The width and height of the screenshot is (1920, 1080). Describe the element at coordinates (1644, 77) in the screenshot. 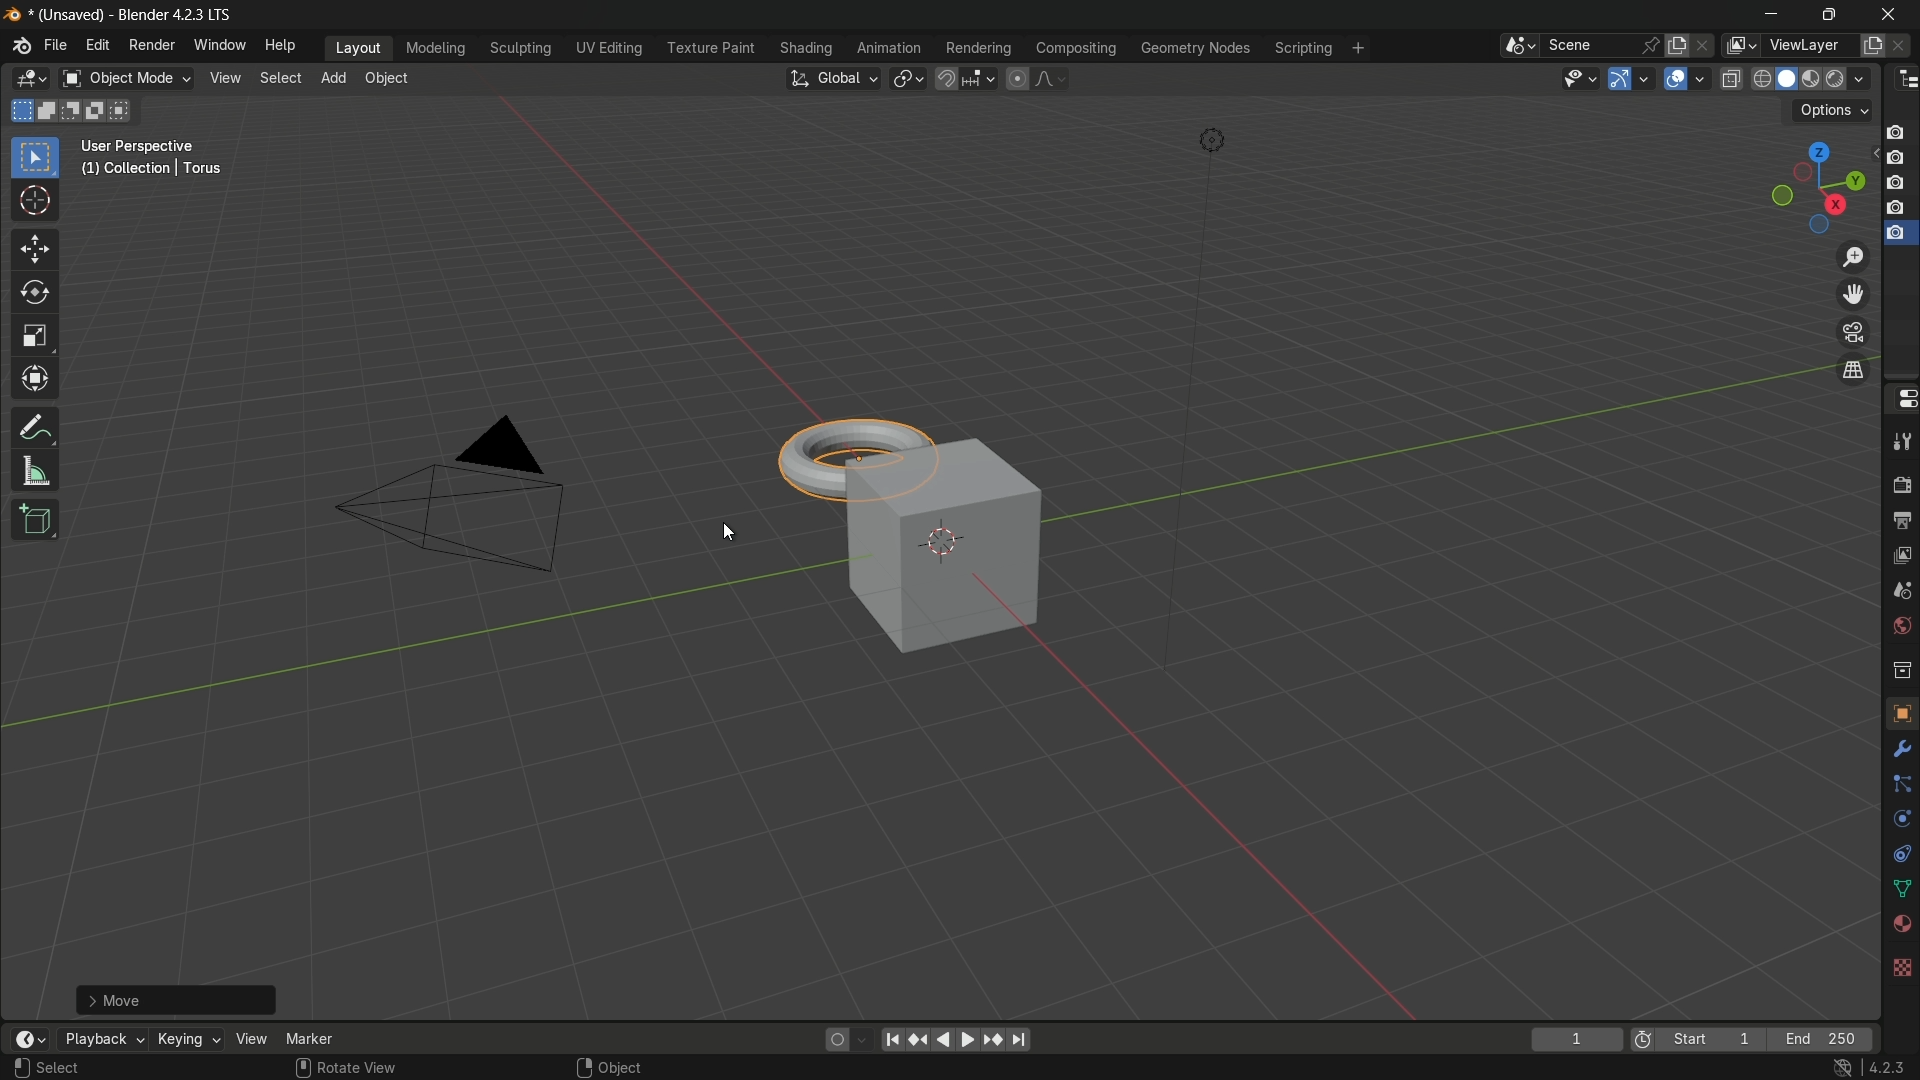

I see `gizmos` at that location.